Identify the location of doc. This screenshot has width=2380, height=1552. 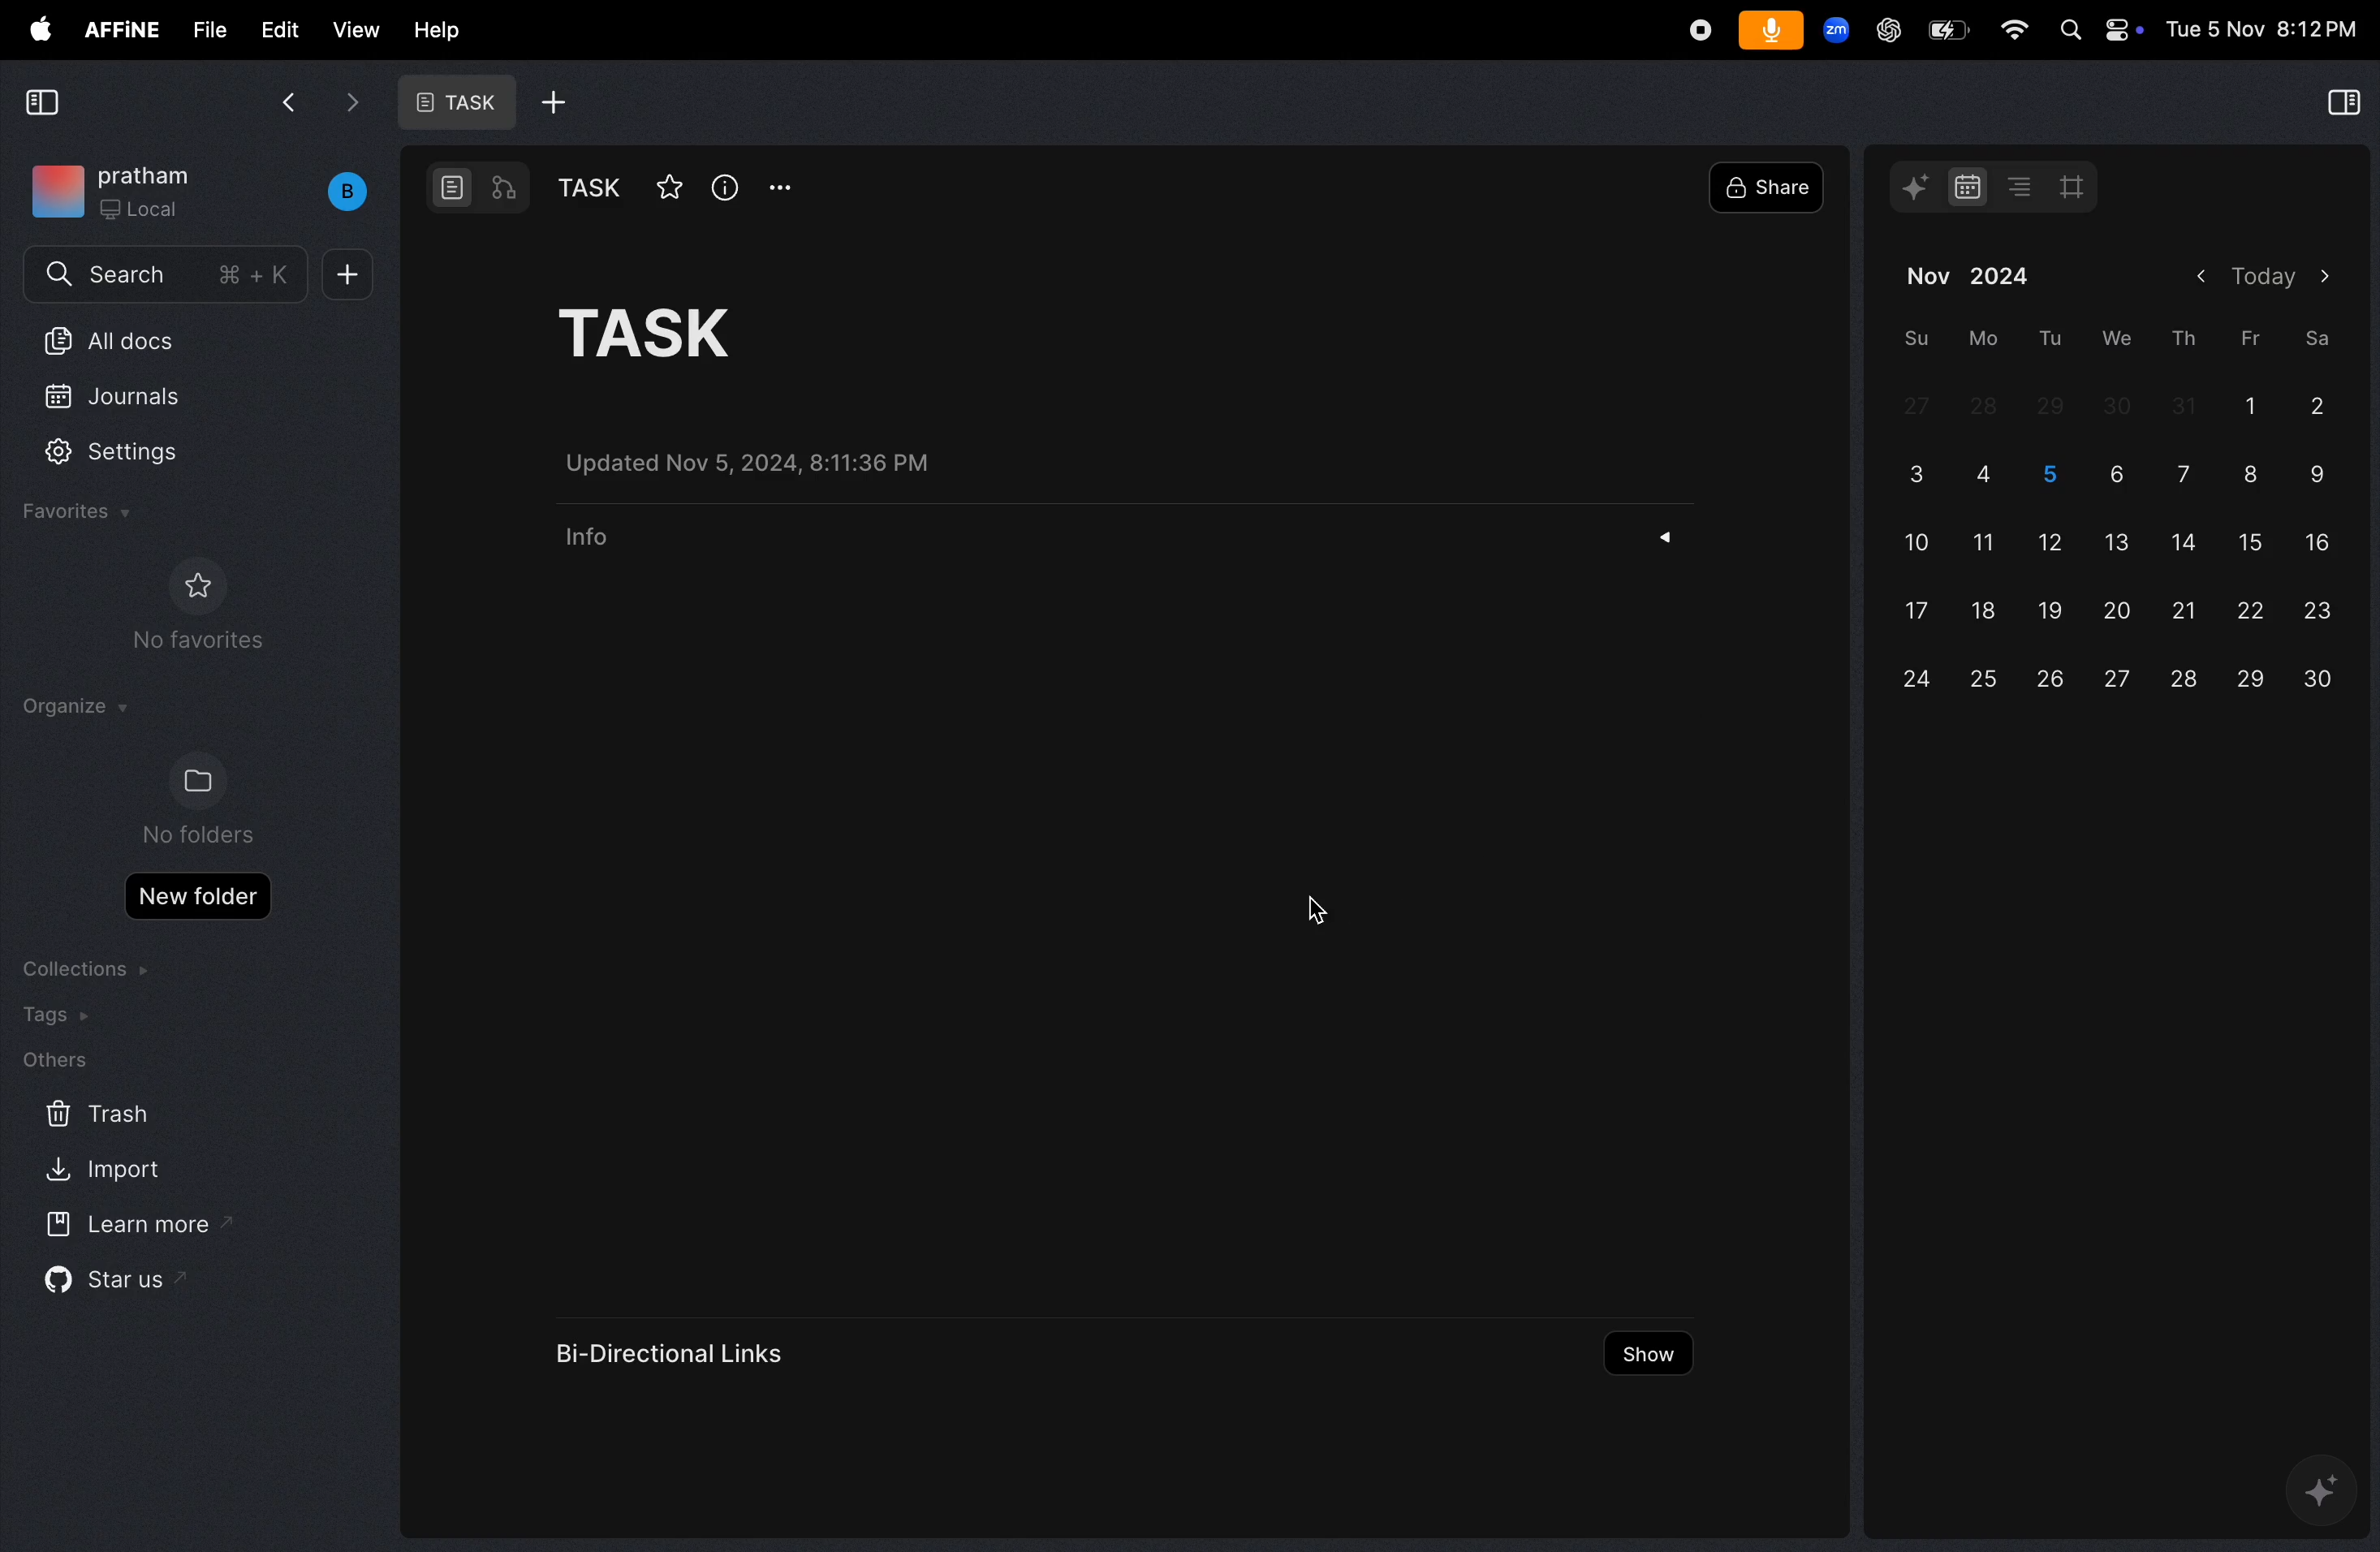
(454, 188).